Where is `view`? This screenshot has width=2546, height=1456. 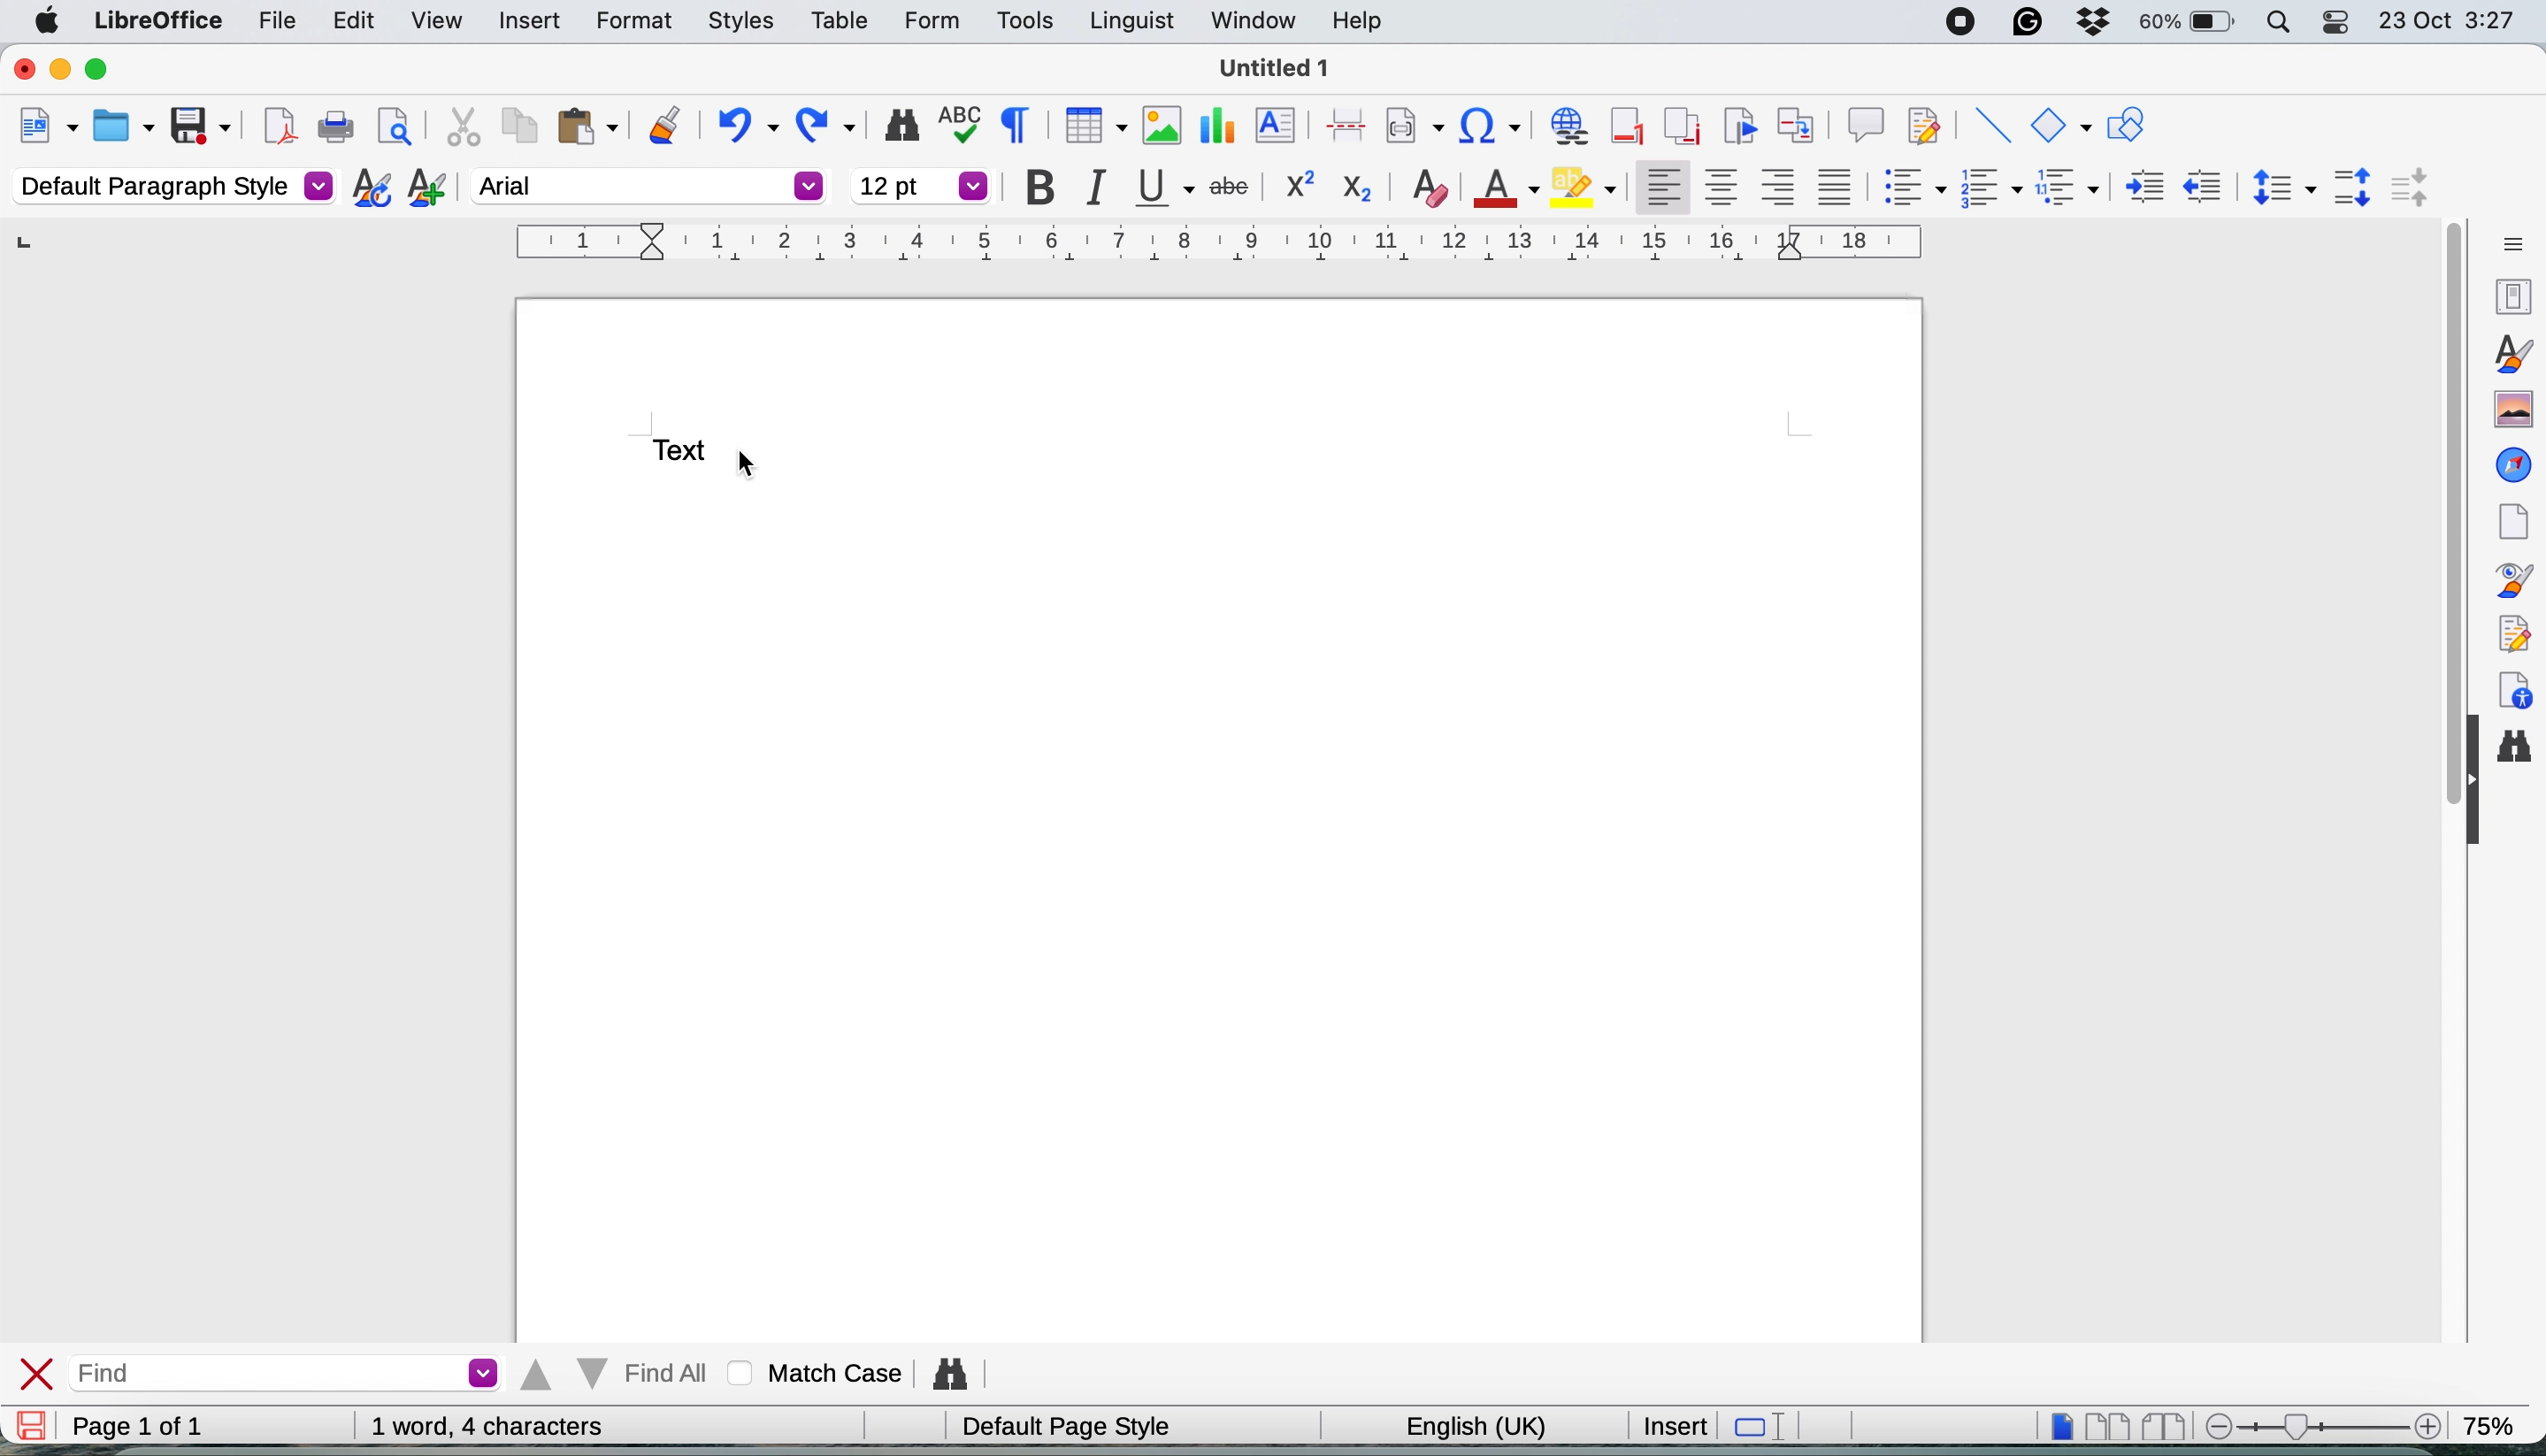
view is located at coordinates (439, 20).